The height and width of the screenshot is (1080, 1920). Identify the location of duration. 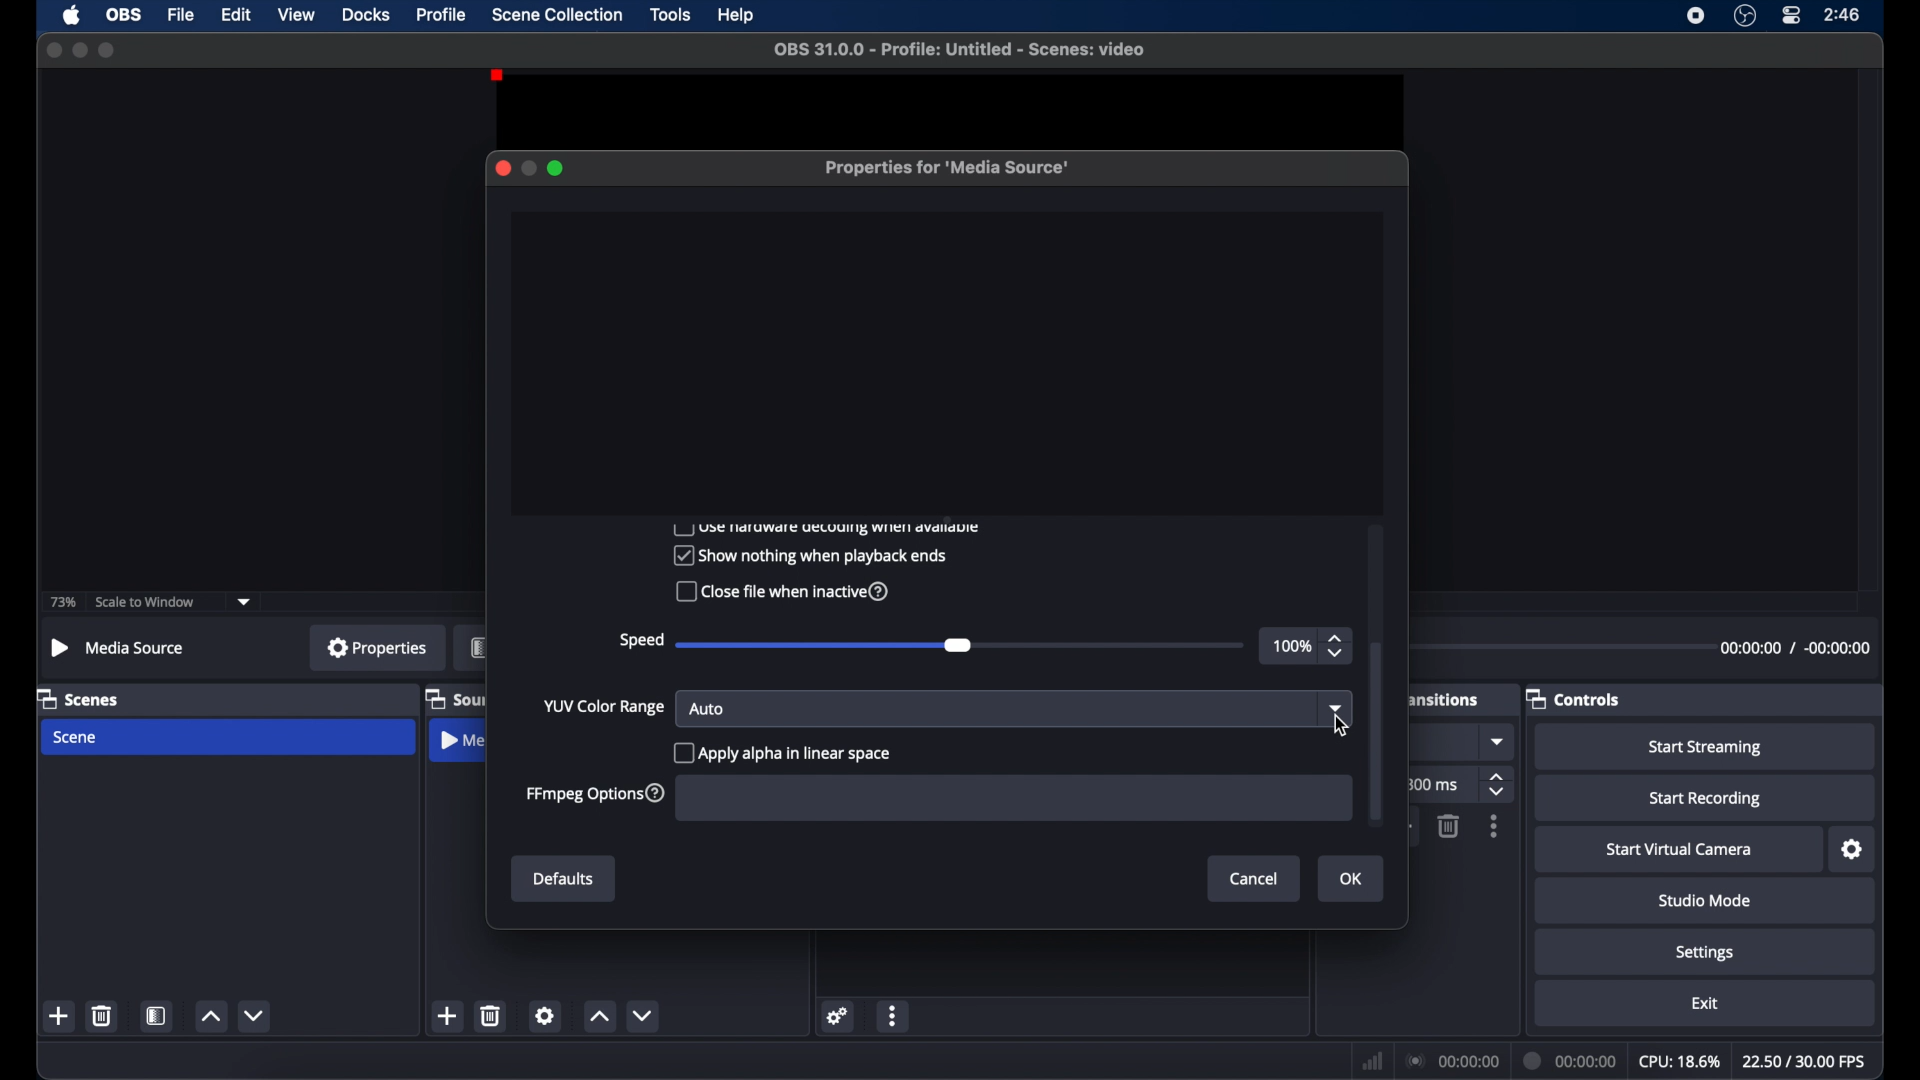
(1570, 1060).